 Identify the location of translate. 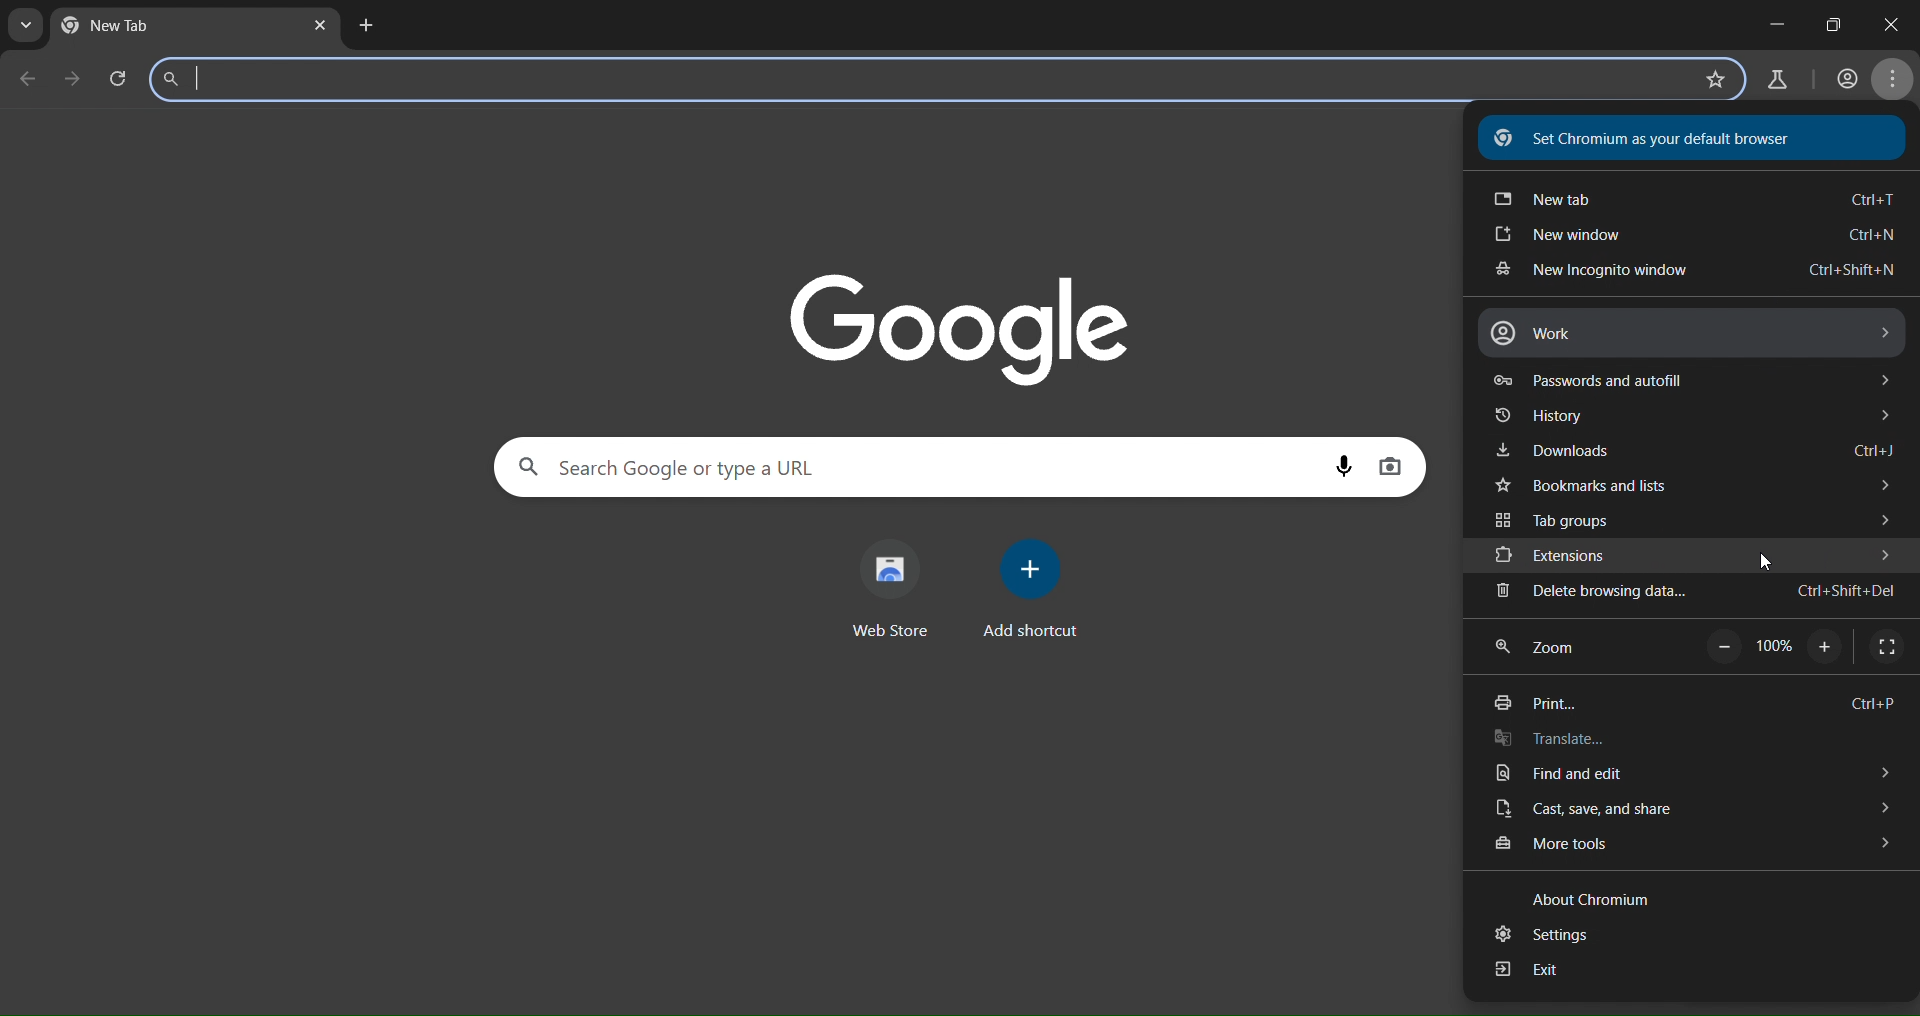
(1602, 740).